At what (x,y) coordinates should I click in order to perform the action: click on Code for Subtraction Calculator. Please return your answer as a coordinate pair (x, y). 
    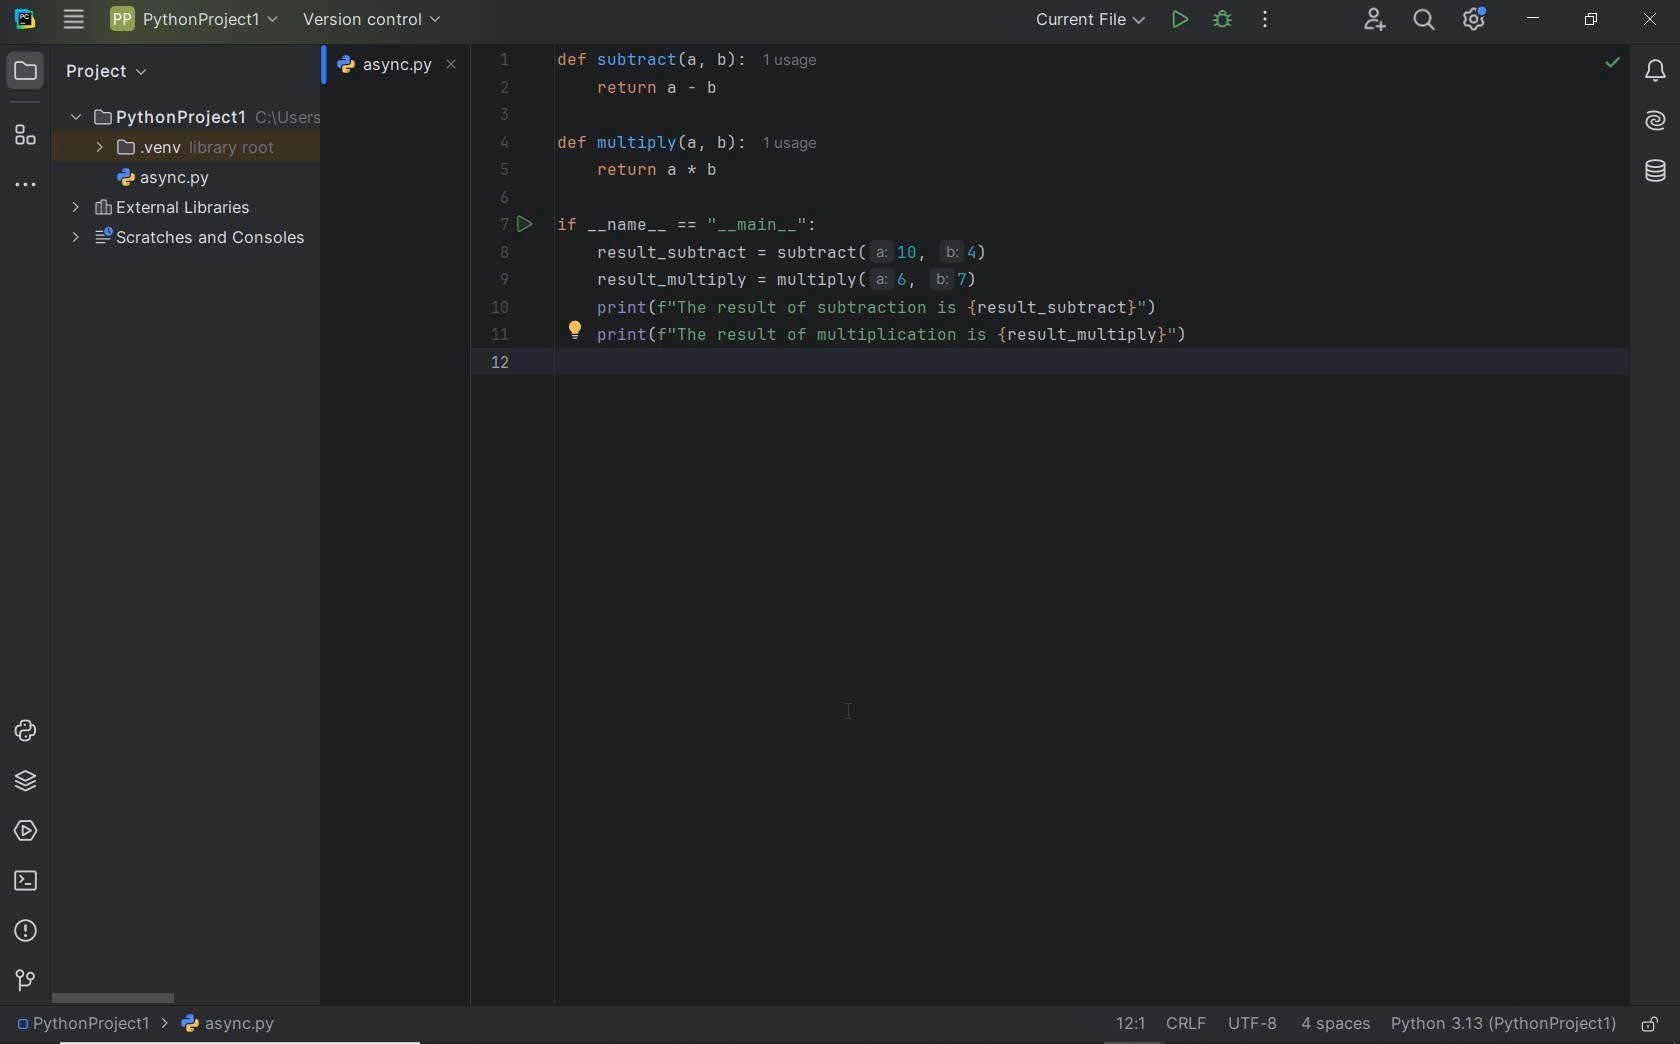
    Looking at the image, I should click on (1013, 211).